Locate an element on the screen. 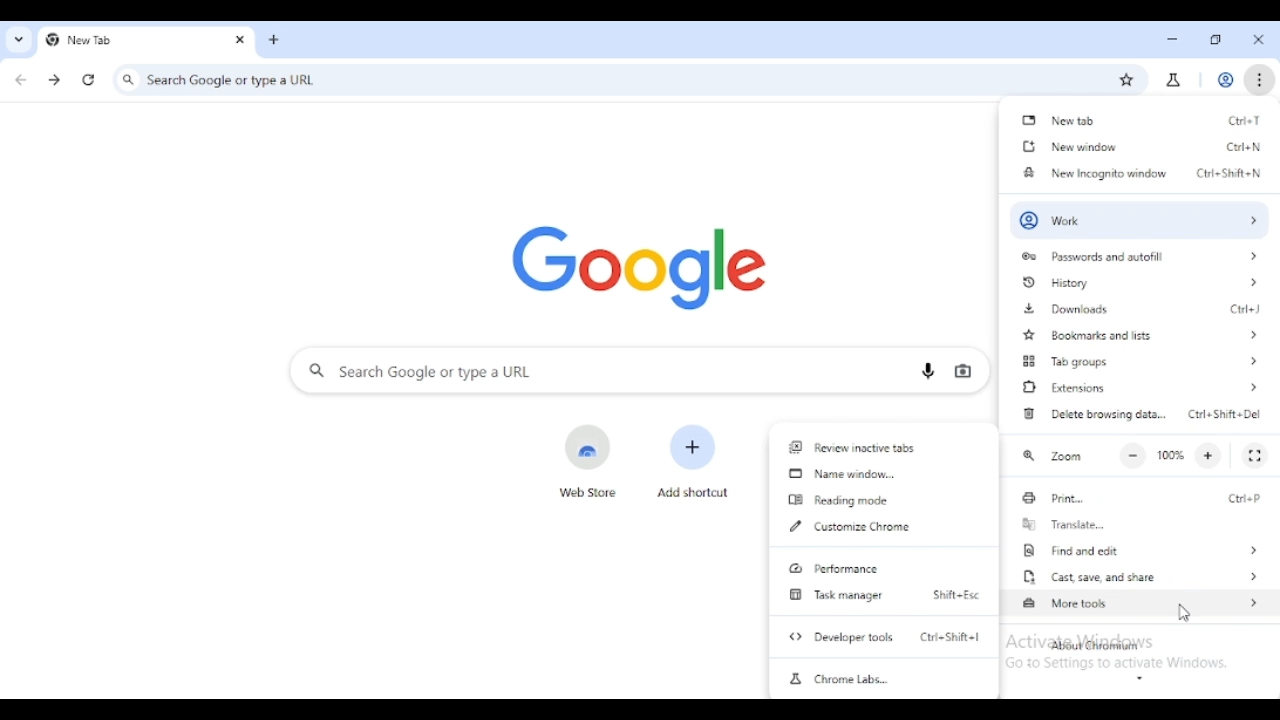 Image resolution: width=1280 pixels, height=720 pixels. new tab is located at coordinates (1058, 121).